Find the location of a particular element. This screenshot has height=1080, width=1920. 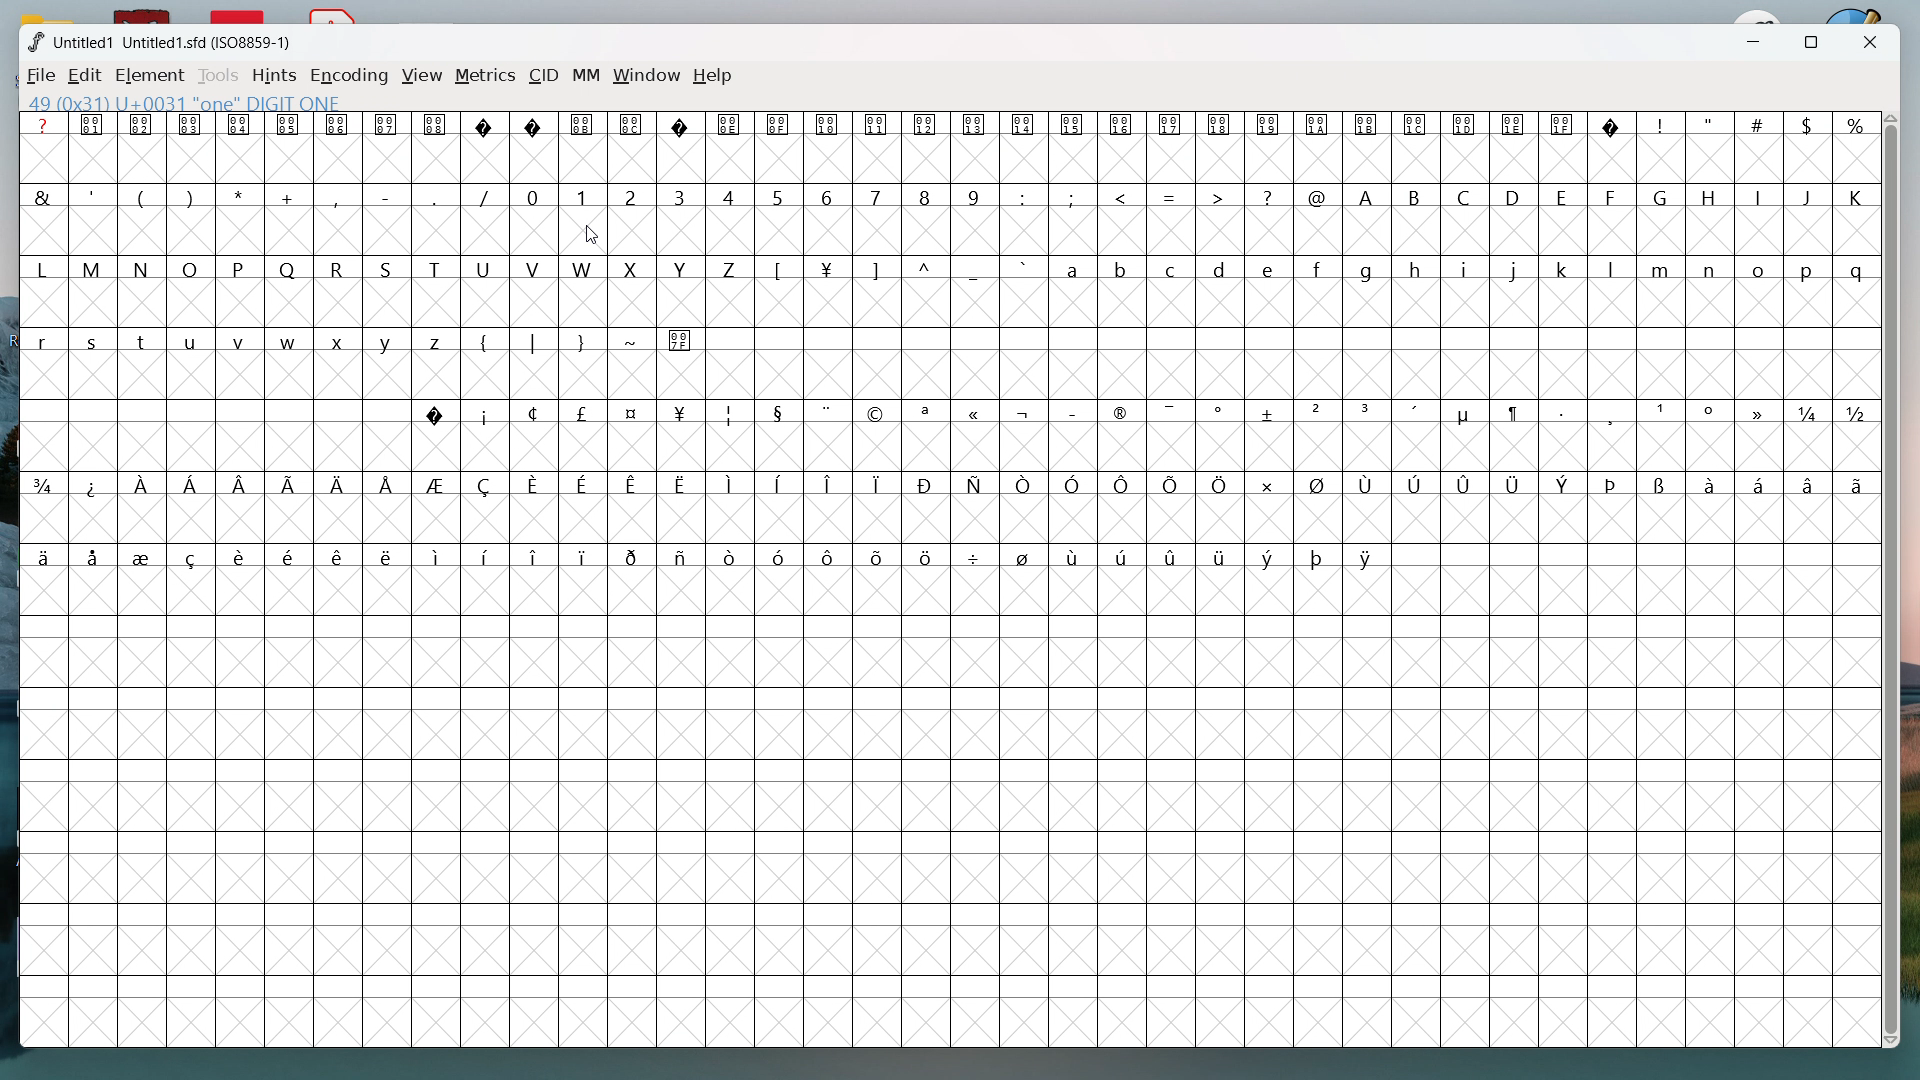

symbol is located at coordinates (1416, 412).